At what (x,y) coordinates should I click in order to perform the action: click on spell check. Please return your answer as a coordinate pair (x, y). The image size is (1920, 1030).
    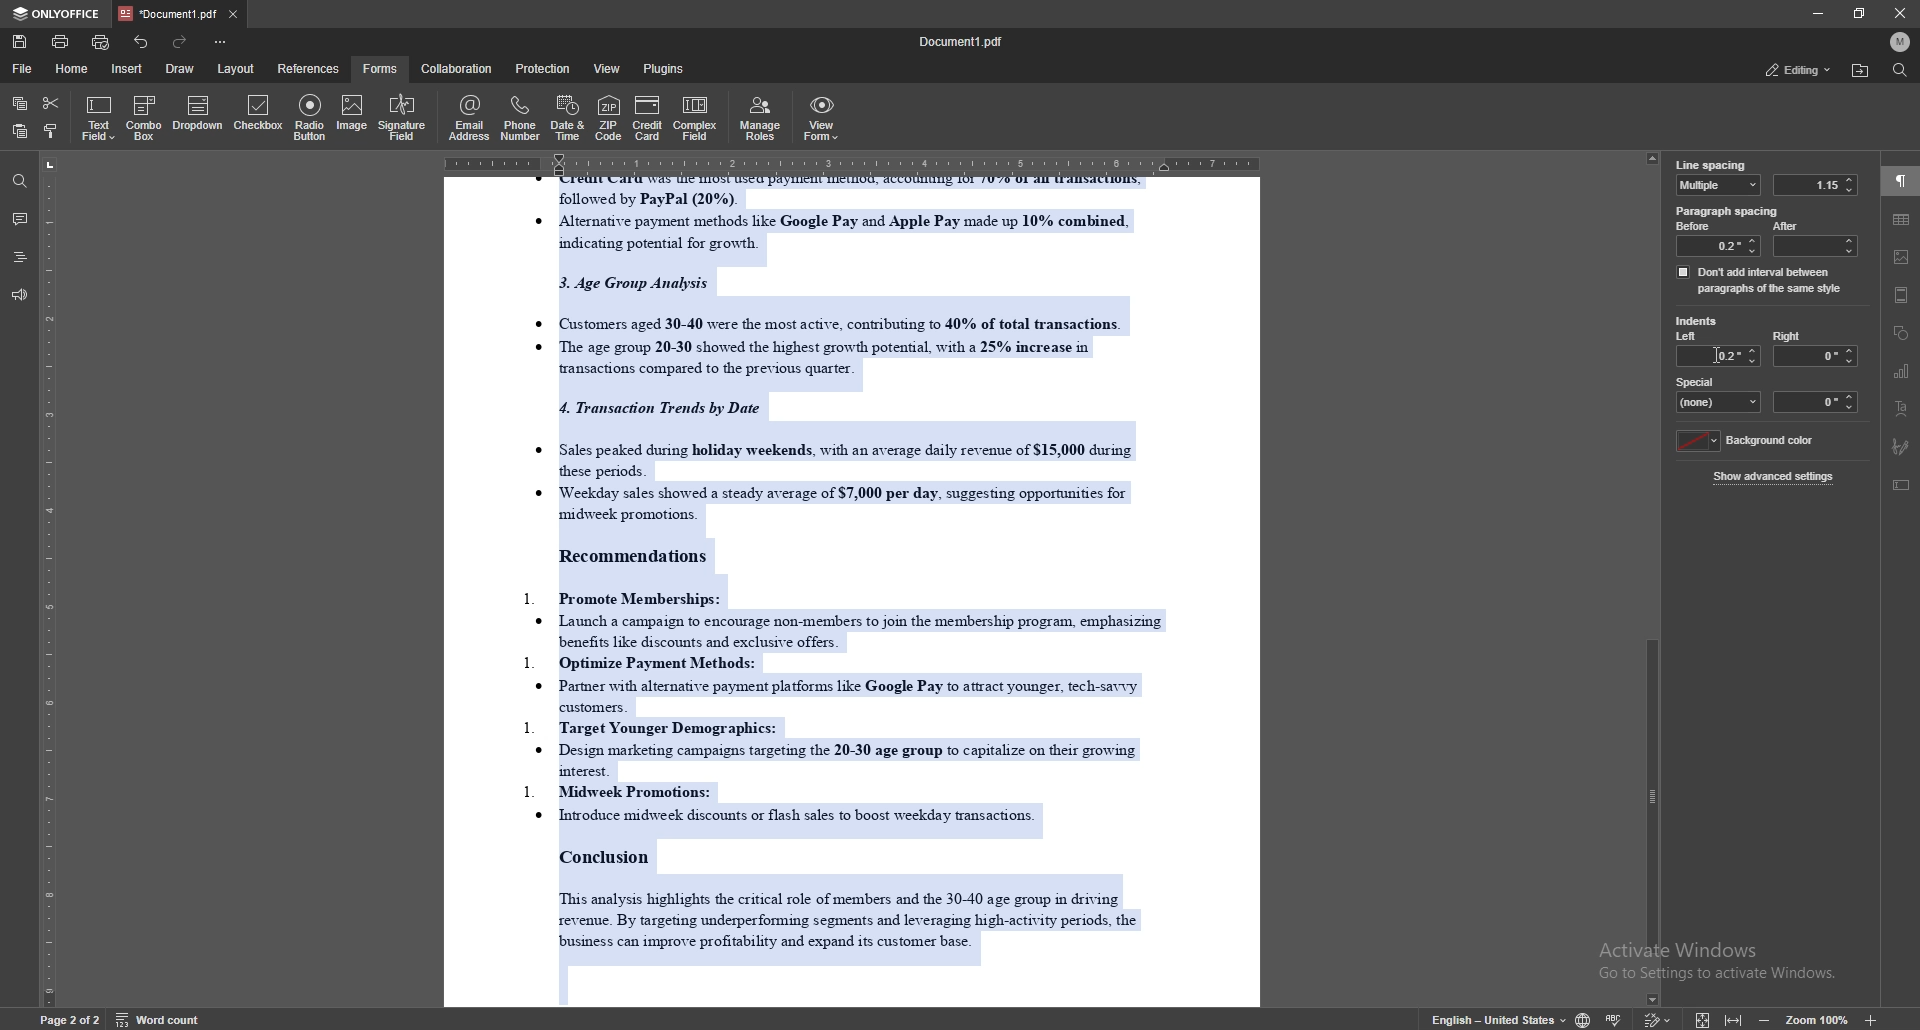
    Looking at the image, I should click on (1616, 1017).